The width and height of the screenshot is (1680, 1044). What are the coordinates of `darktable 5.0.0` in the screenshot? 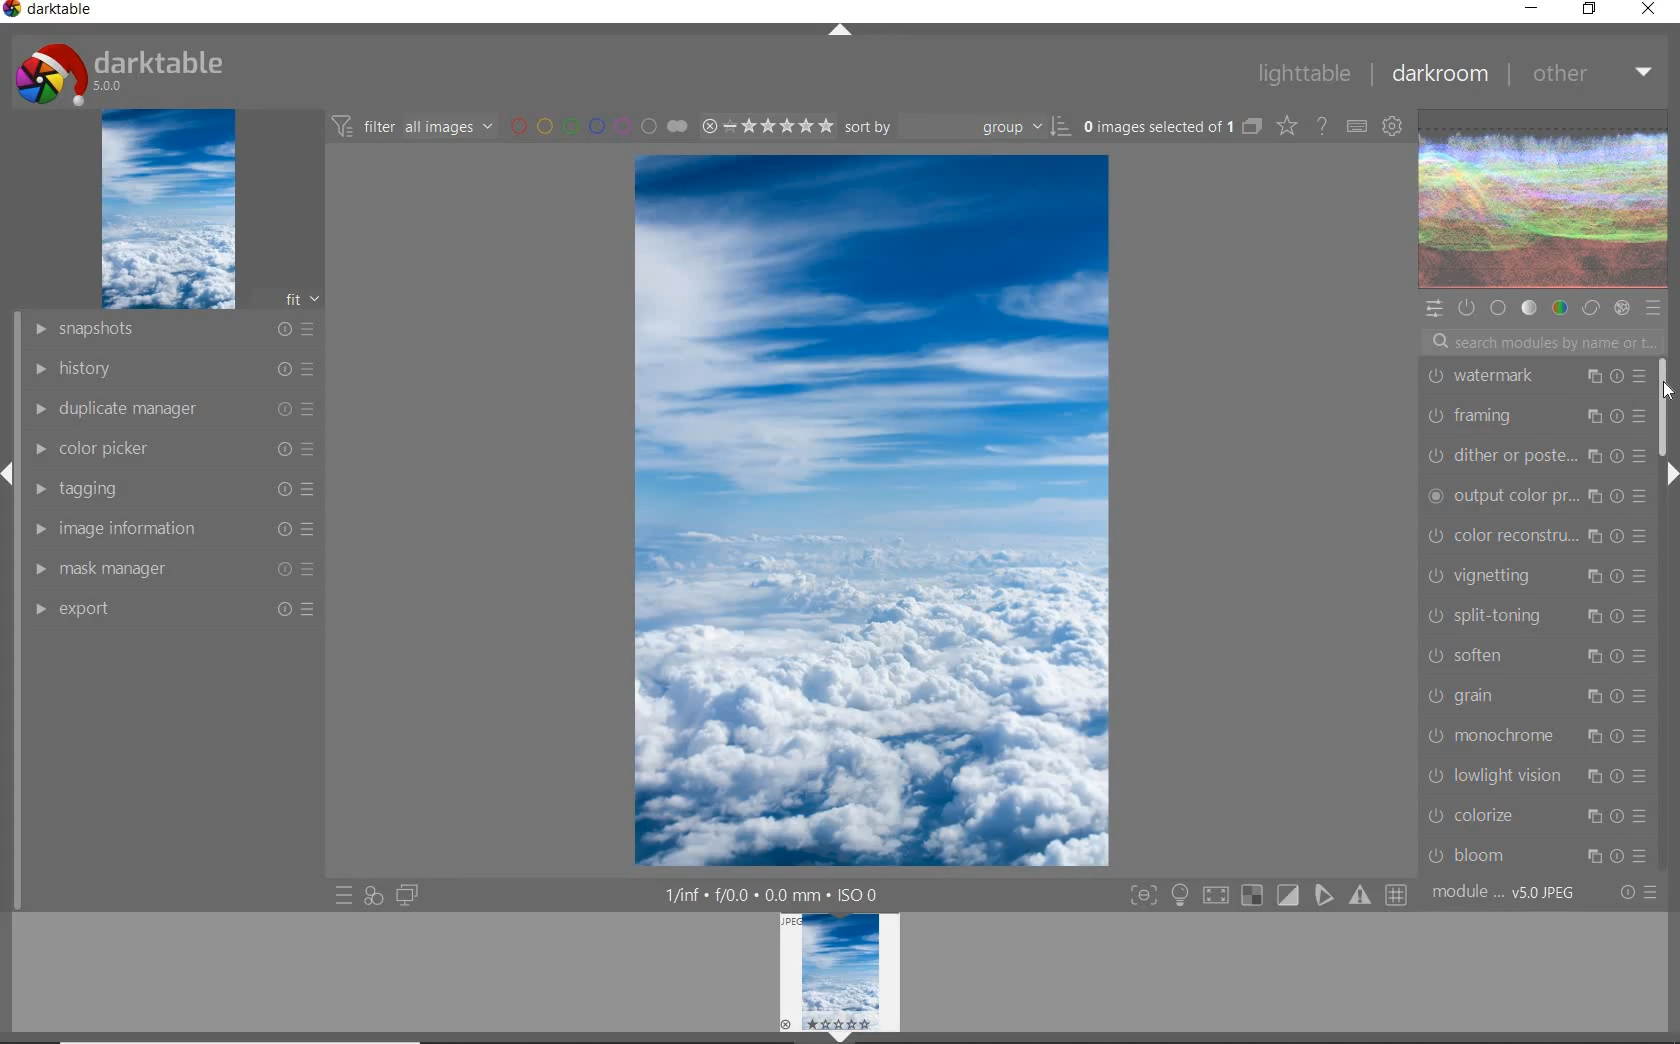 It's located at (115, 70).